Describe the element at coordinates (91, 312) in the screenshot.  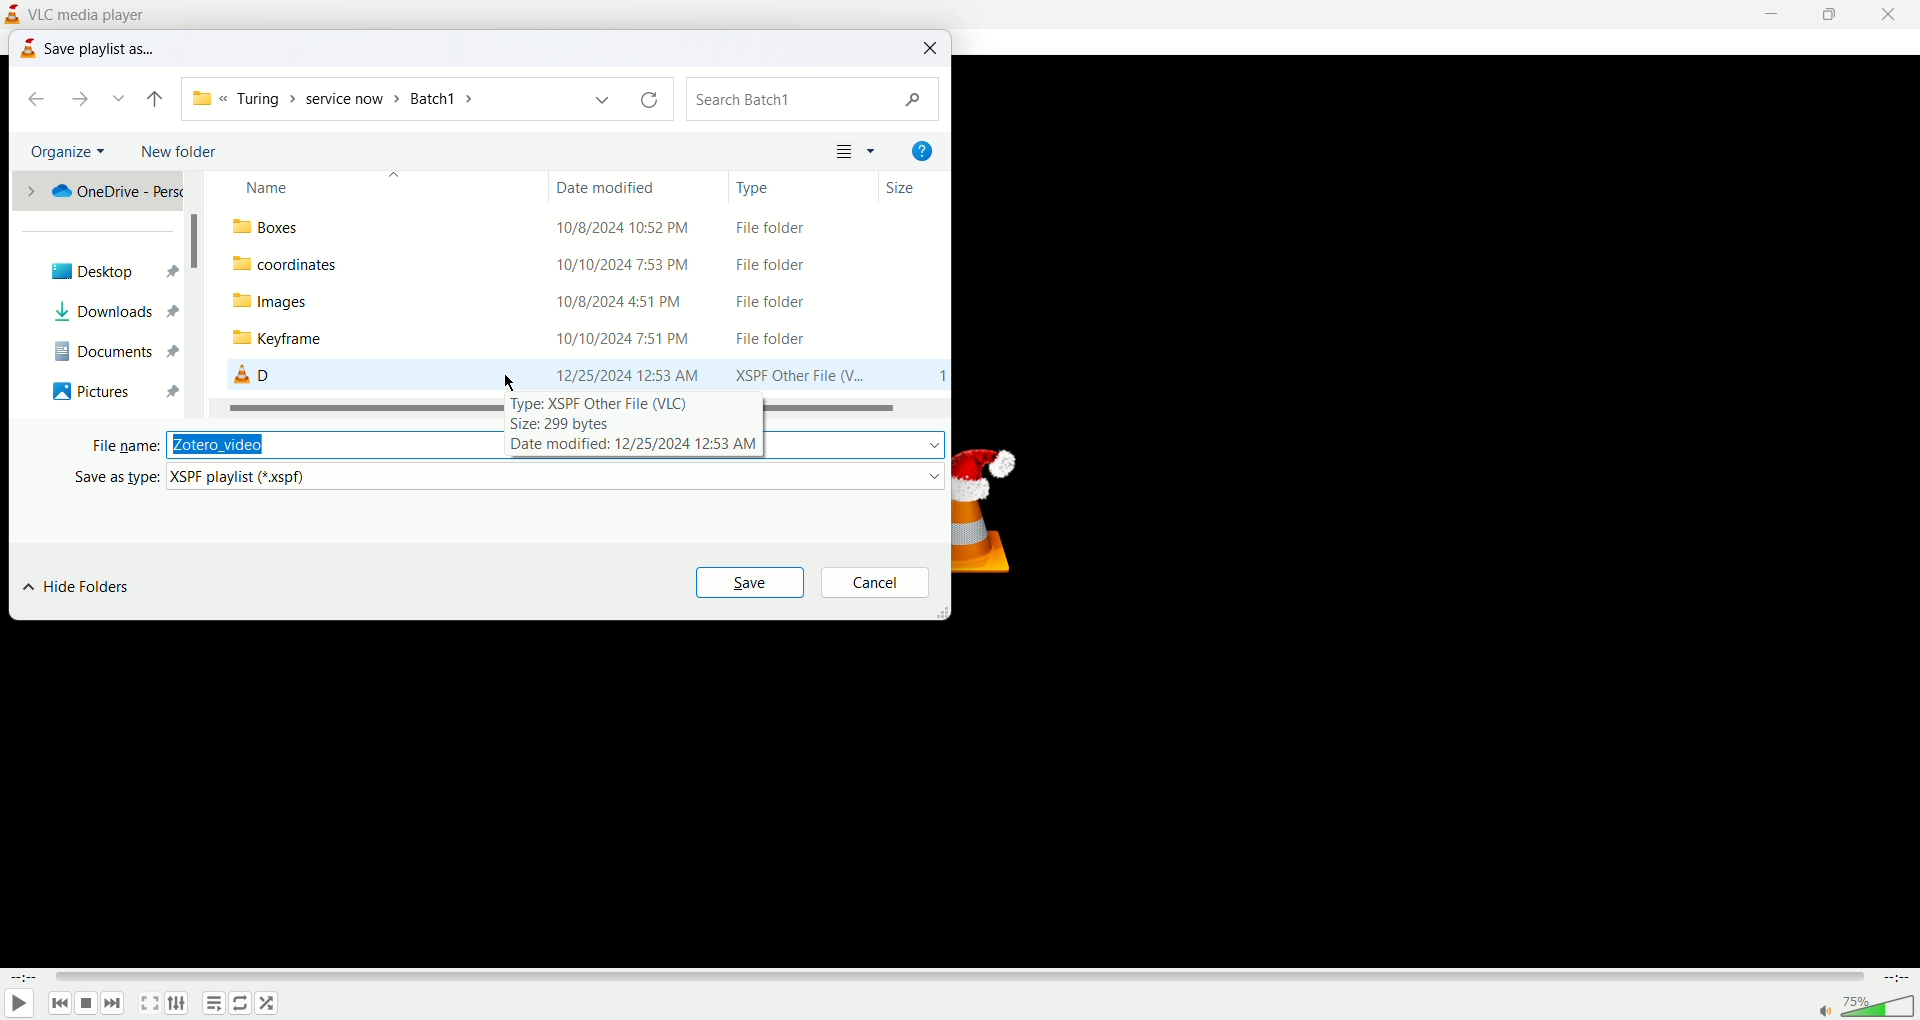
I see `downloads` at that location.